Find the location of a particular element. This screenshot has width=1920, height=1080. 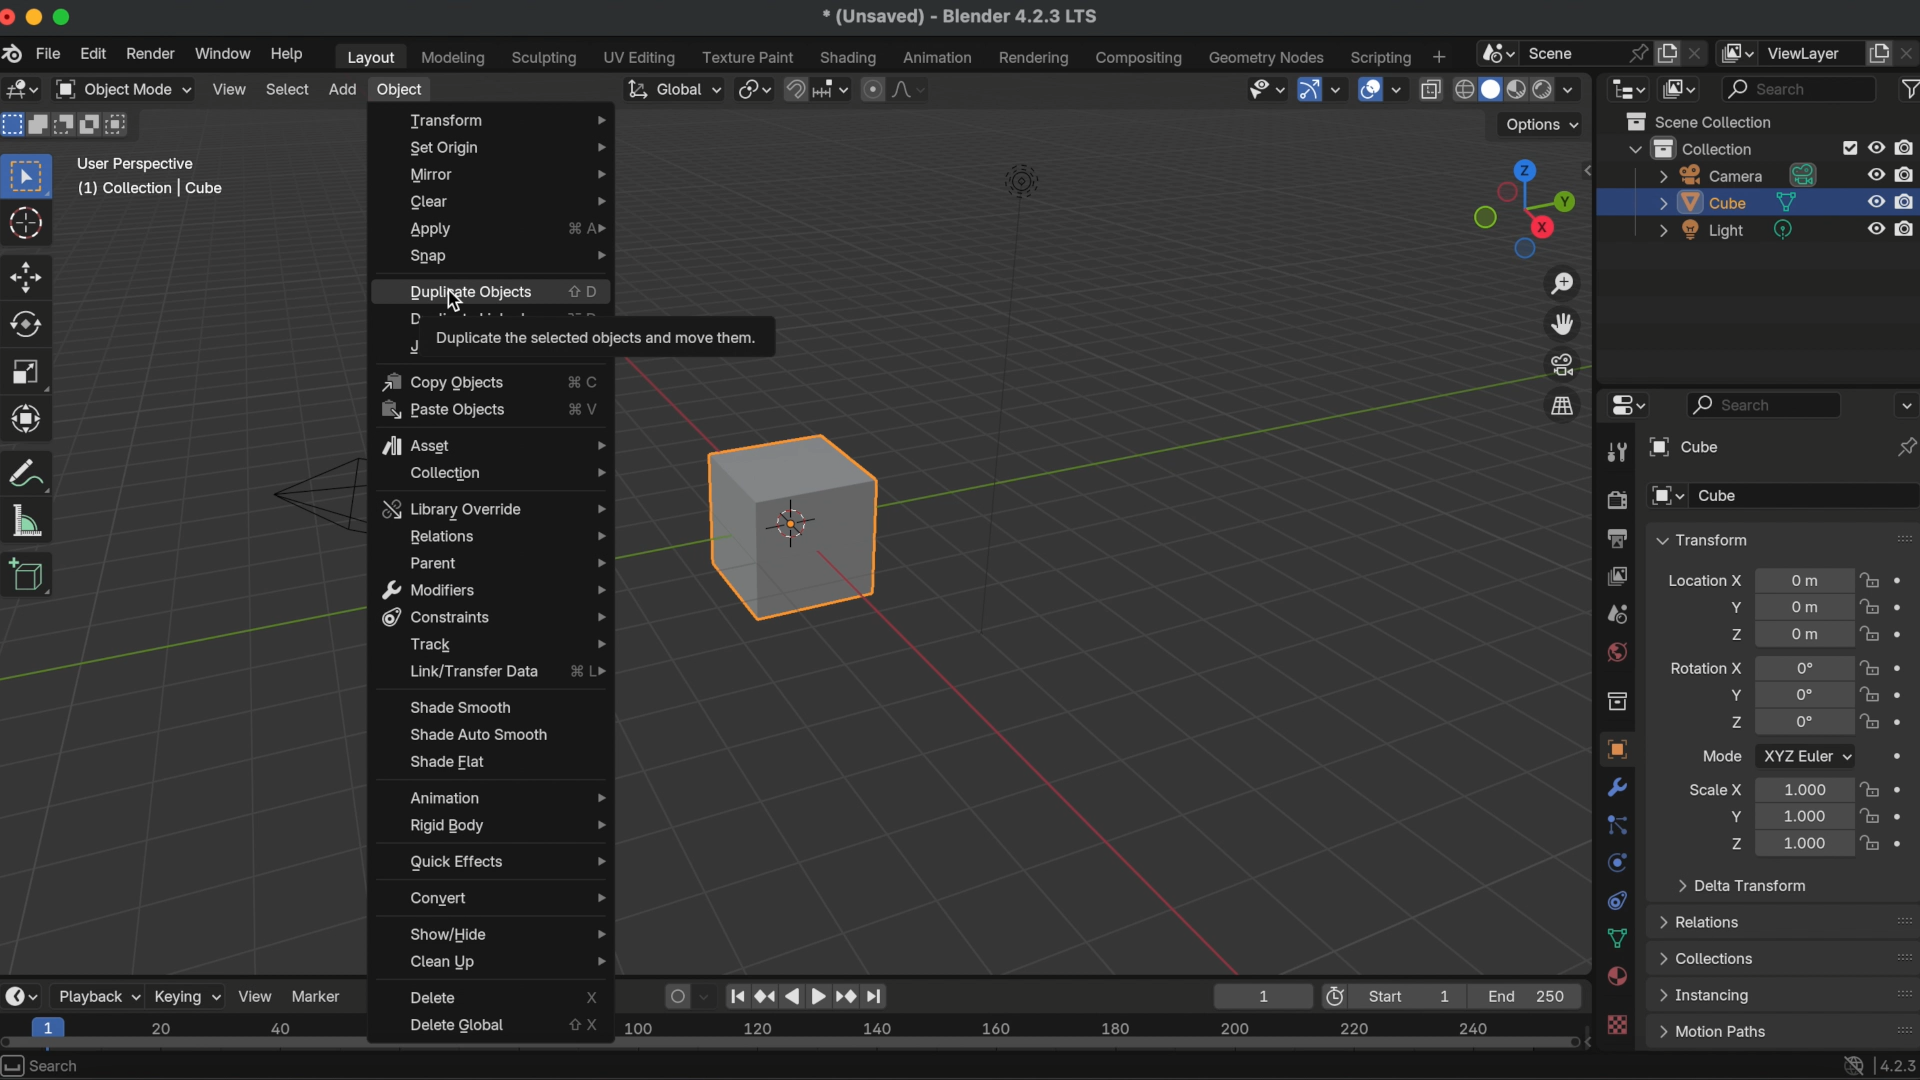

scene is located at coordinates (1616, 614).